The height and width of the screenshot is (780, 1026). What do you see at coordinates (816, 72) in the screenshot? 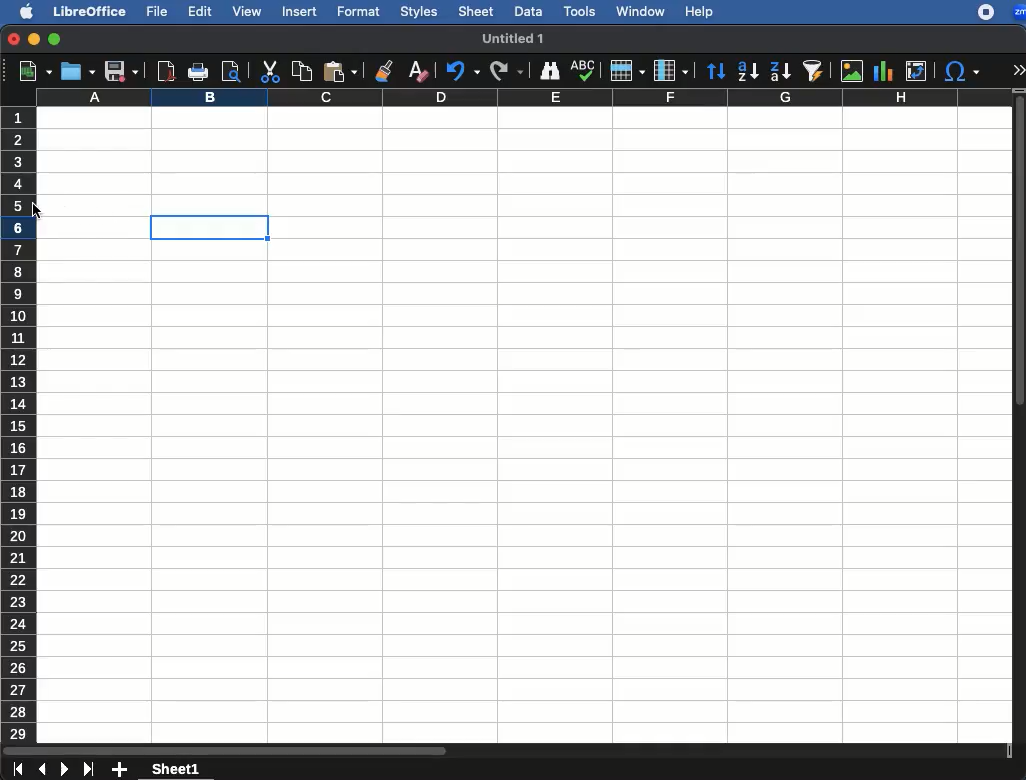
I see `autofilter` at bounding box center [816, 72].